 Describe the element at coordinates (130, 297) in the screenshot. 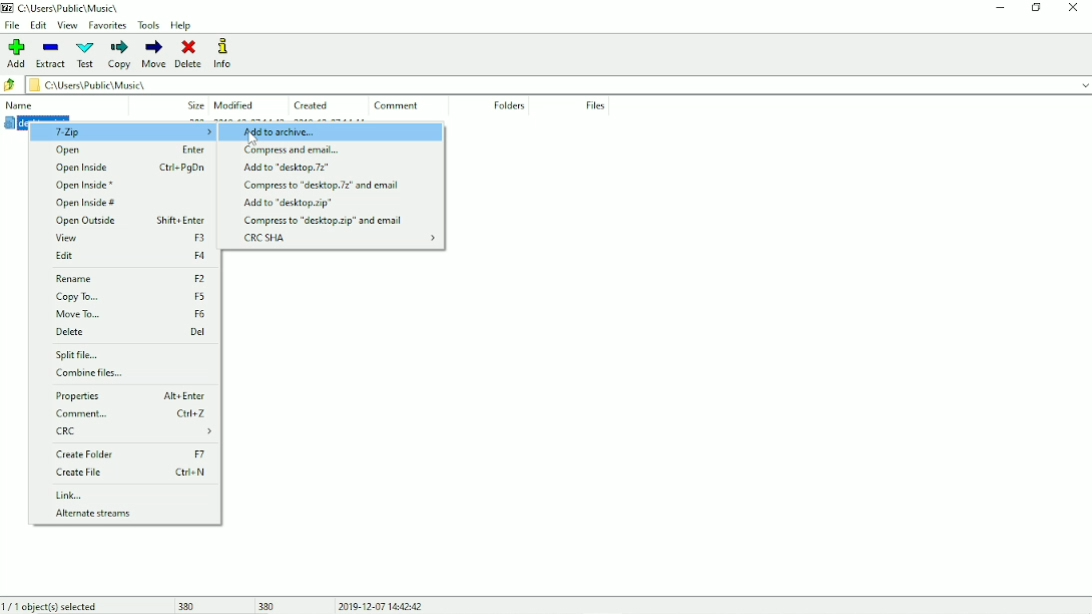

I see `Copy To` at that location.